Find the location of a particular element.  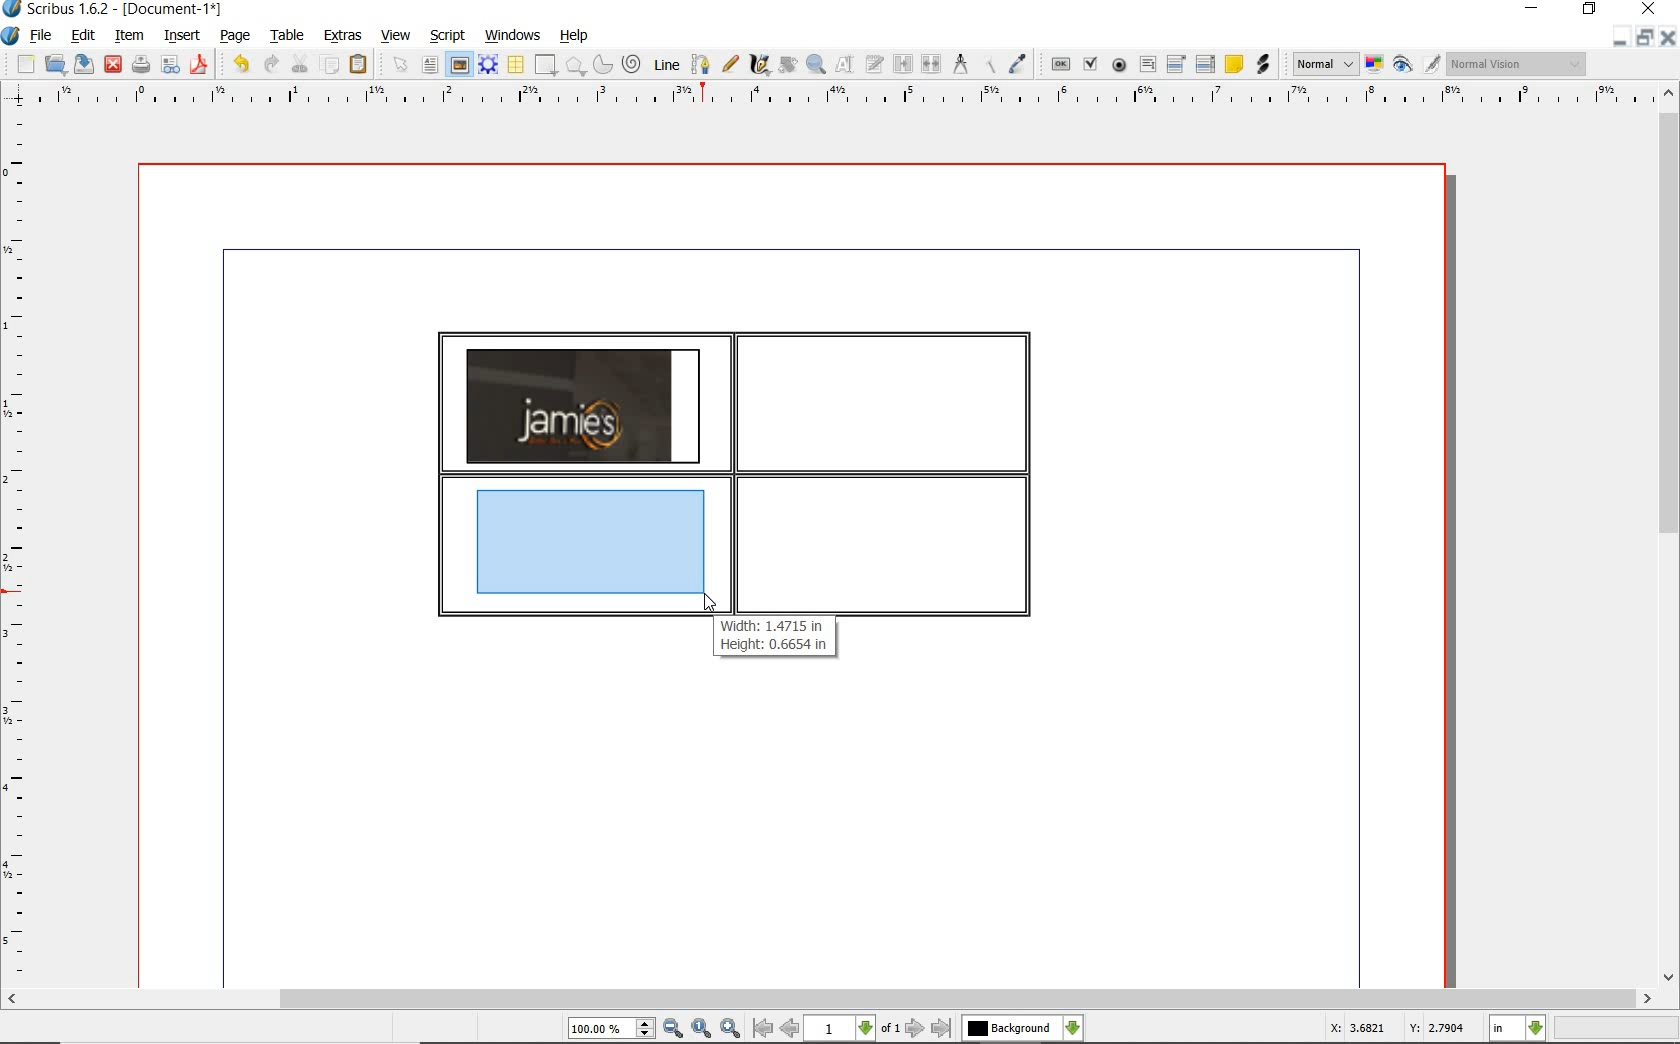

arc is located at coordinates (605, 66).